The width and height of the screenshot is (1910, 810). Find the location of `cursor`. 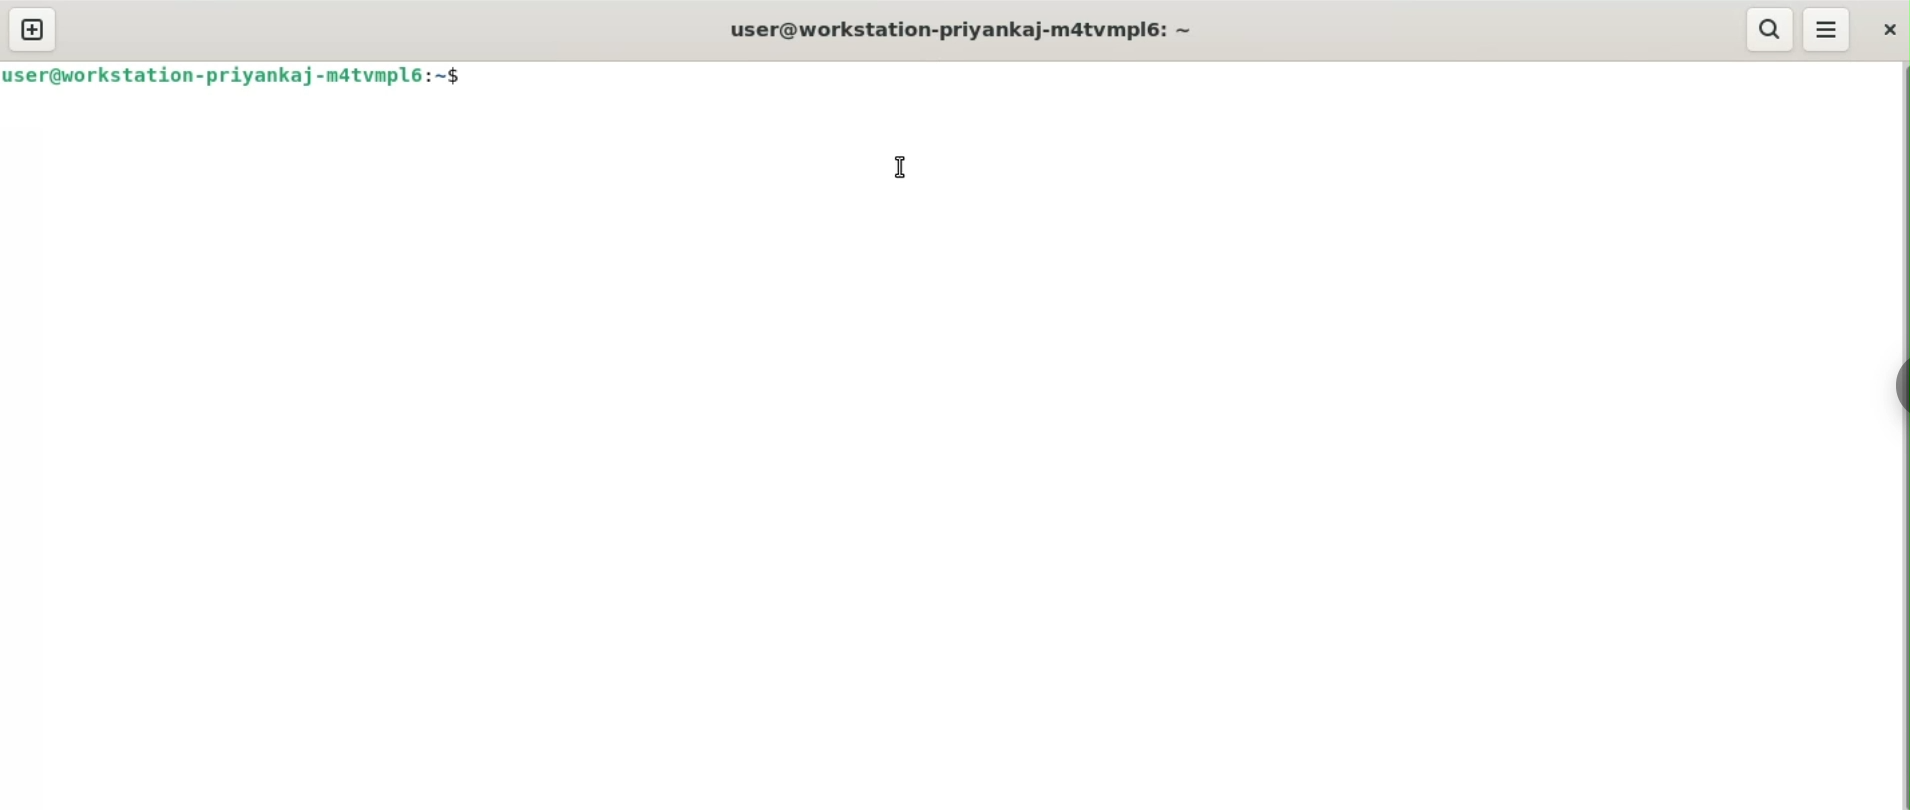

cursor is located at coordinates (901, 167).